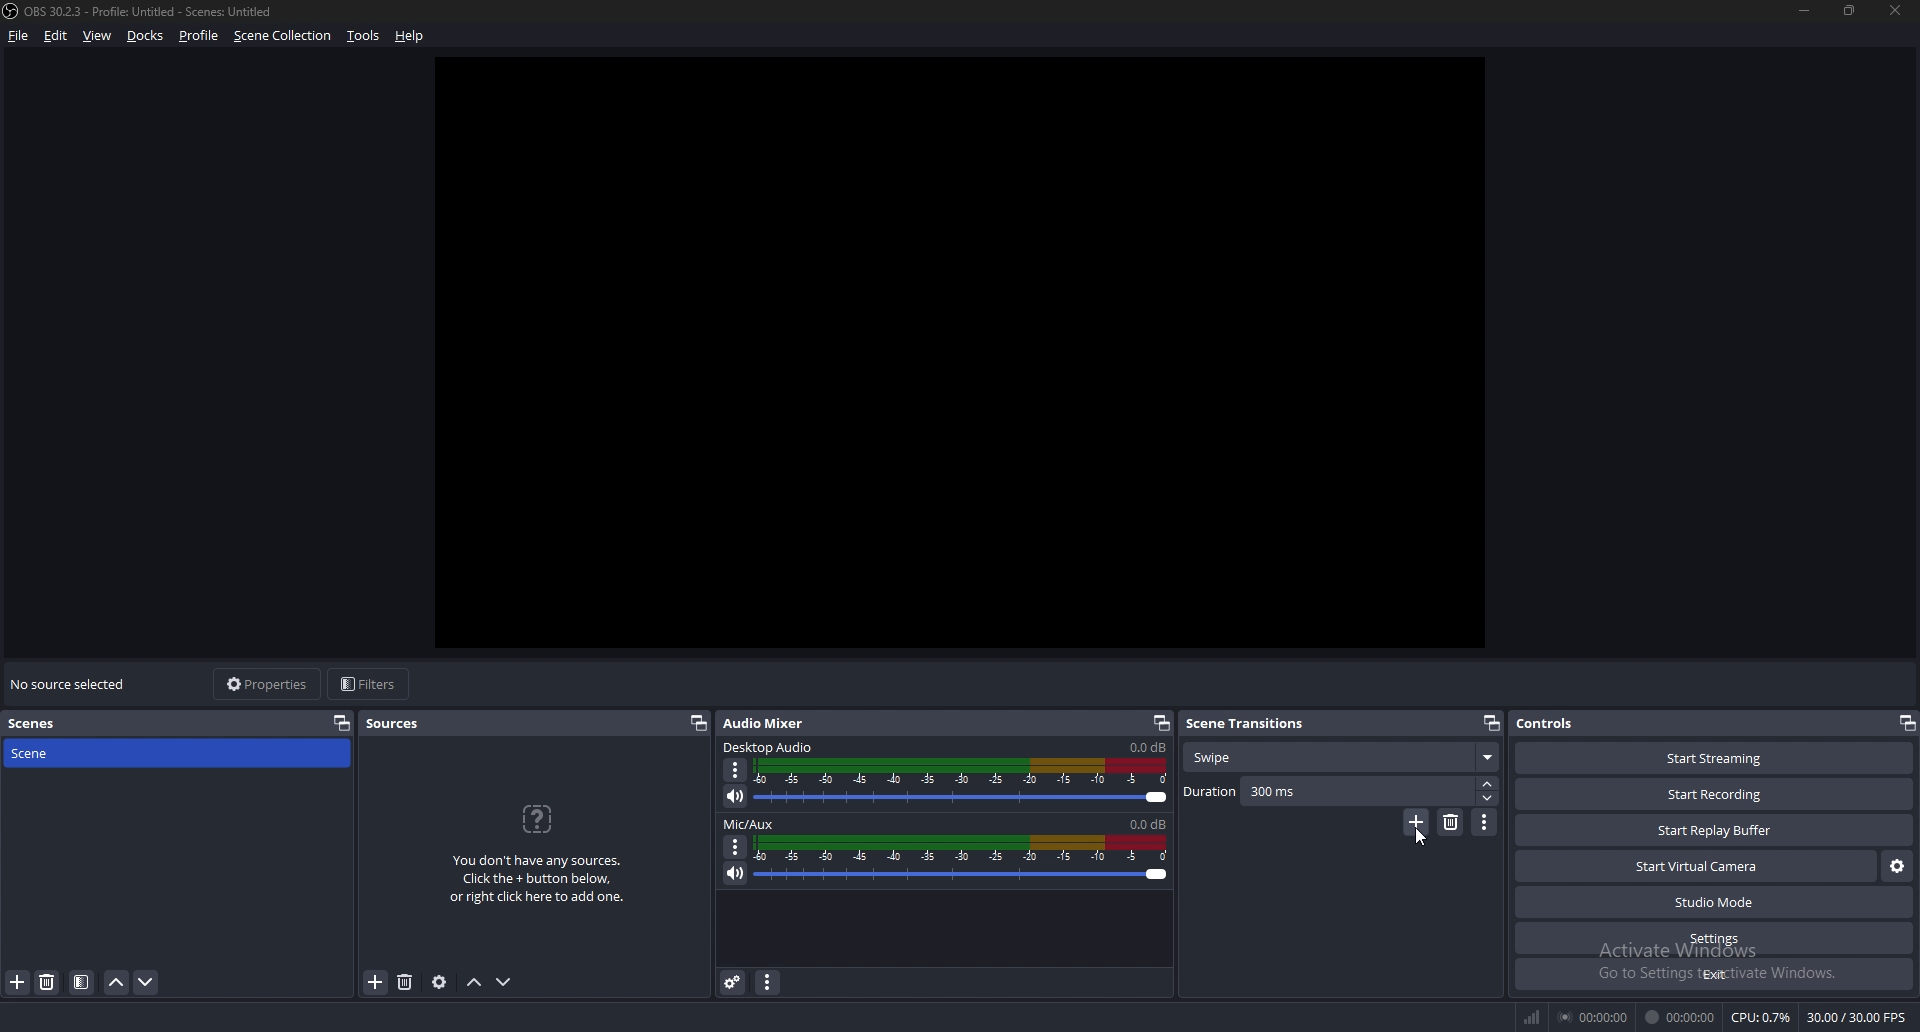 This screenshot has height=1032, width=1920. What do you see at coordinates (201, 36) in the screenshot?
I see `profile` at bounding box center [201, 36].